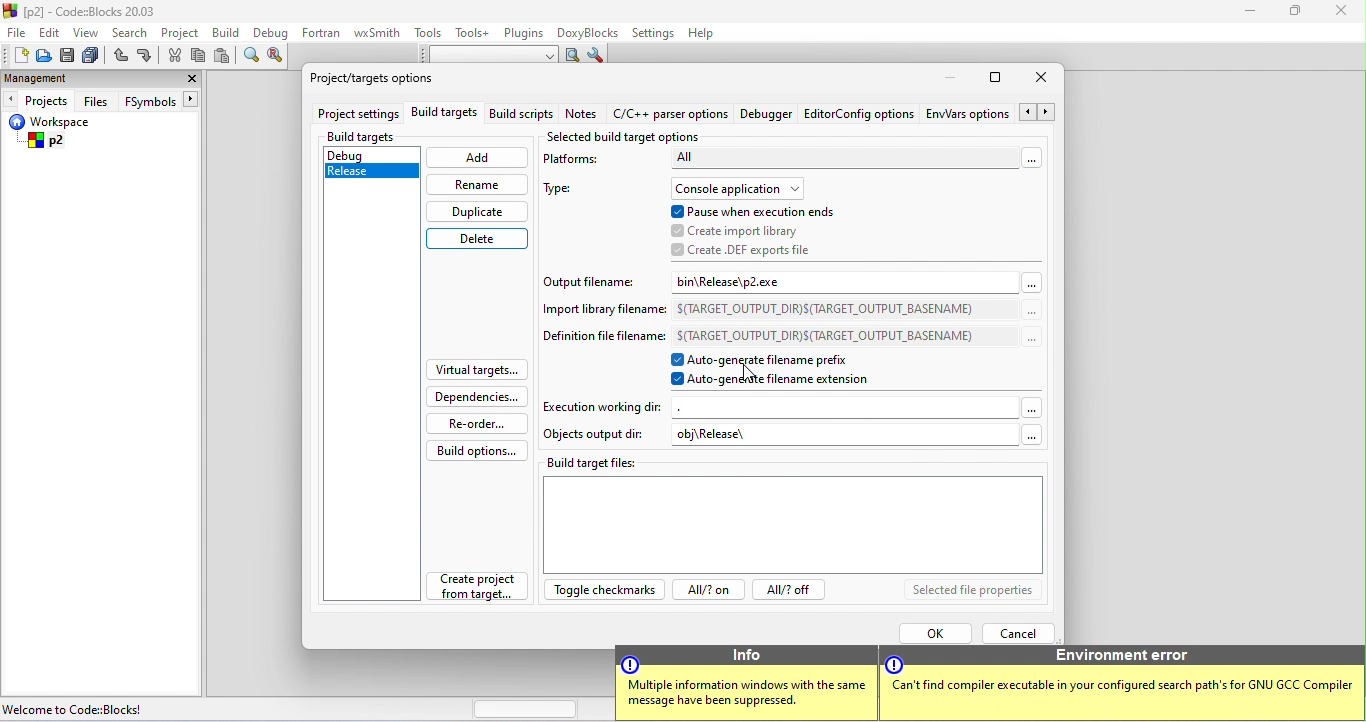 The image size is (1366, 722). What do you see at coordinates (520, 116) in the screenshot?
I see `build scripts` at bounding box center [520, 116].